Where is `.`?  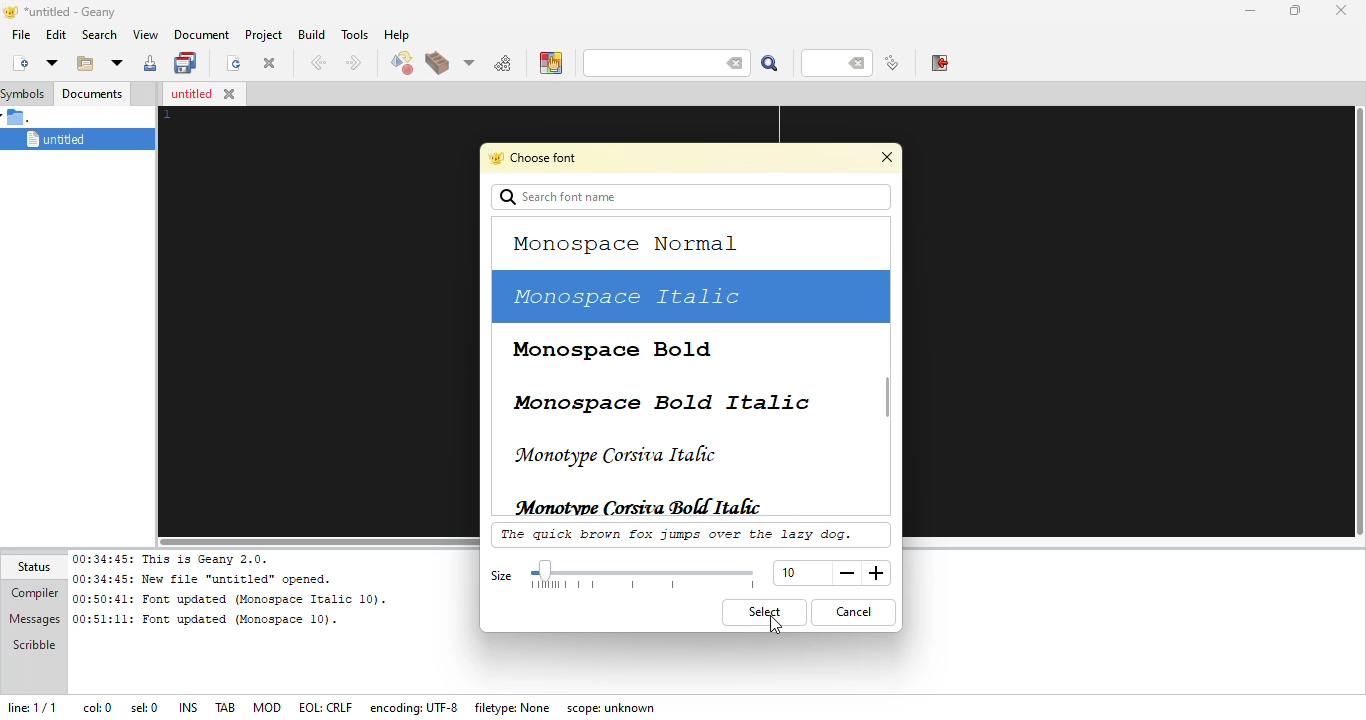
. is located at coordinates (20, 117).